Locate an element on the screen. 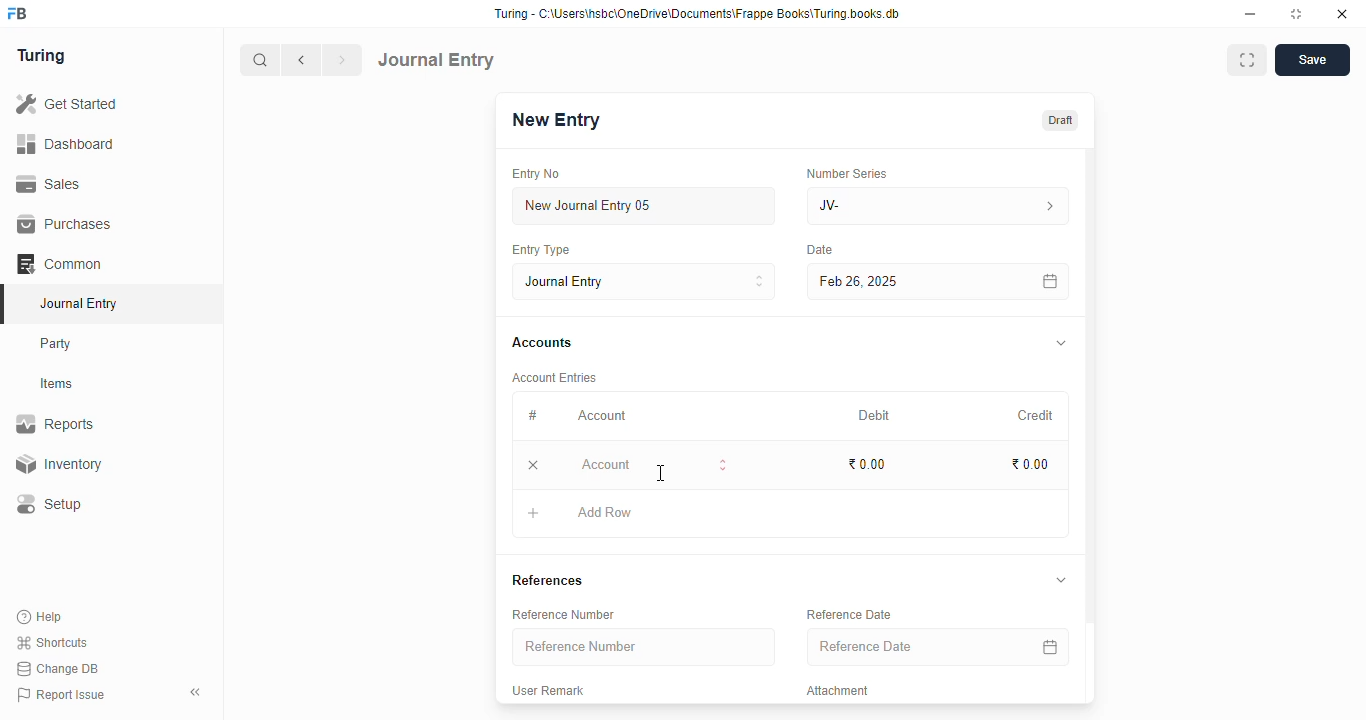 Image resolution: width=1366 pixels, height=720 pixels. items is located at coordinates (59, 384).